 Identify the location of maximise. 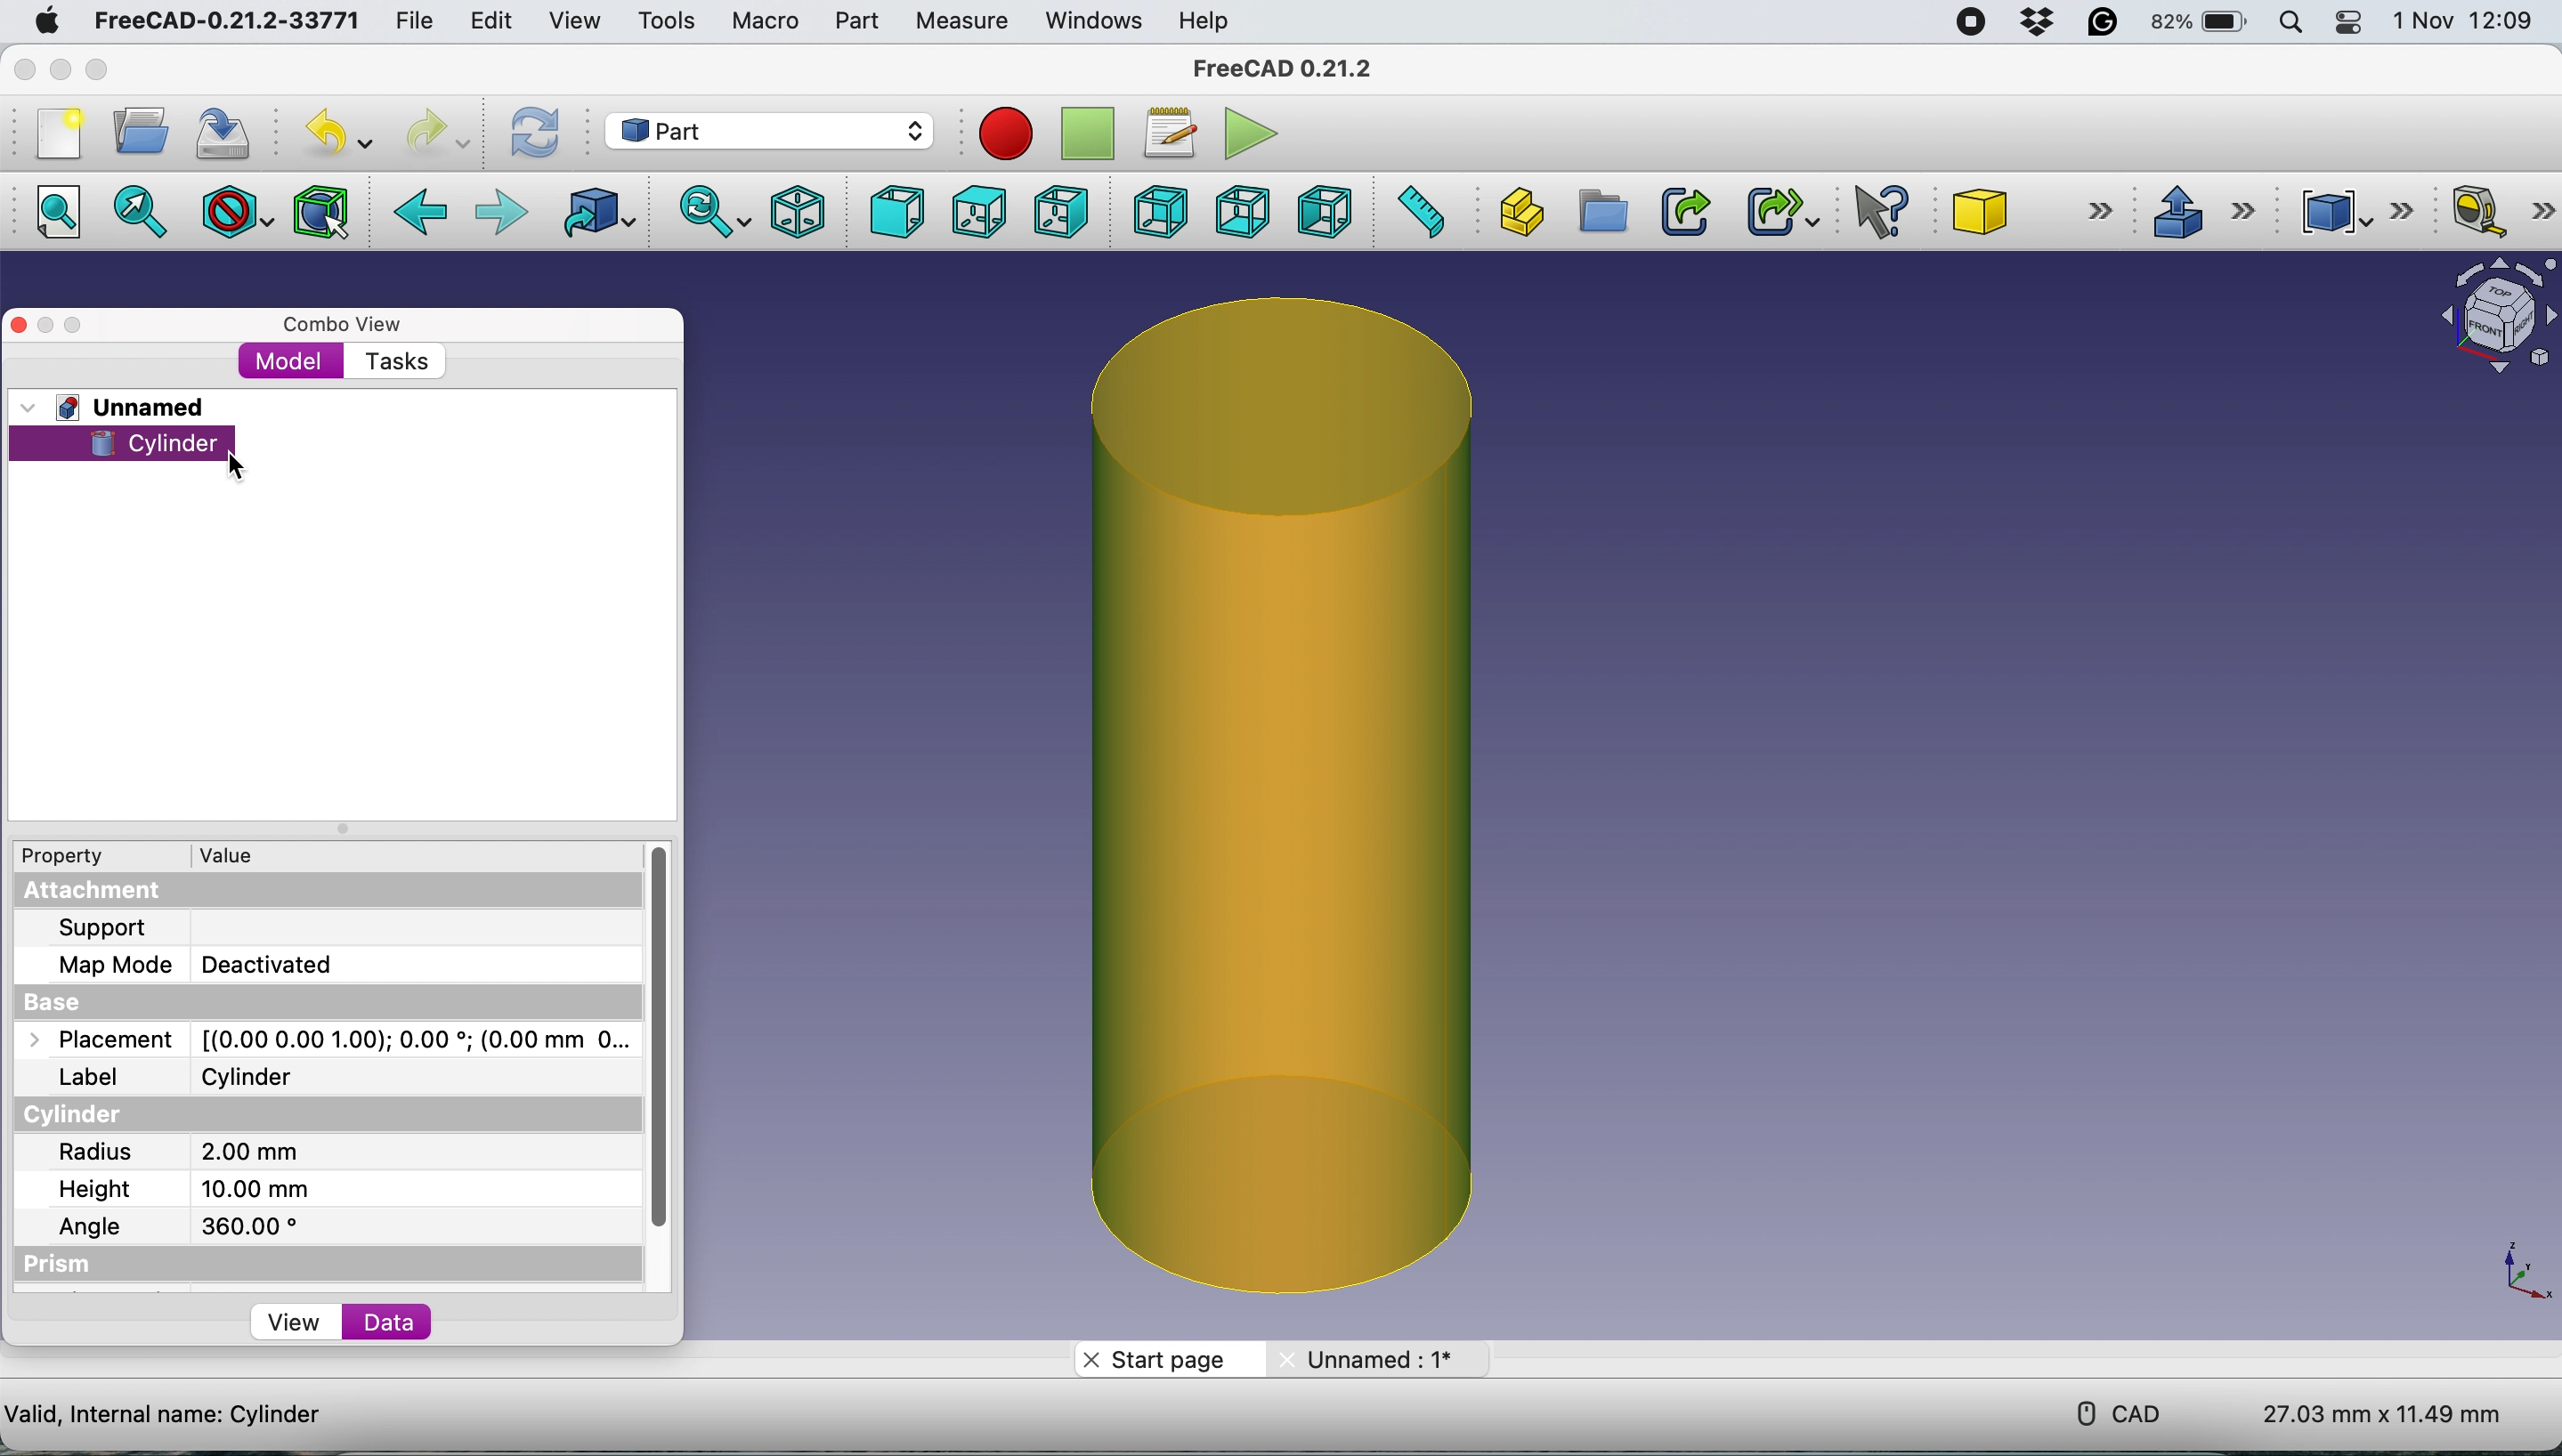
(103, 68).